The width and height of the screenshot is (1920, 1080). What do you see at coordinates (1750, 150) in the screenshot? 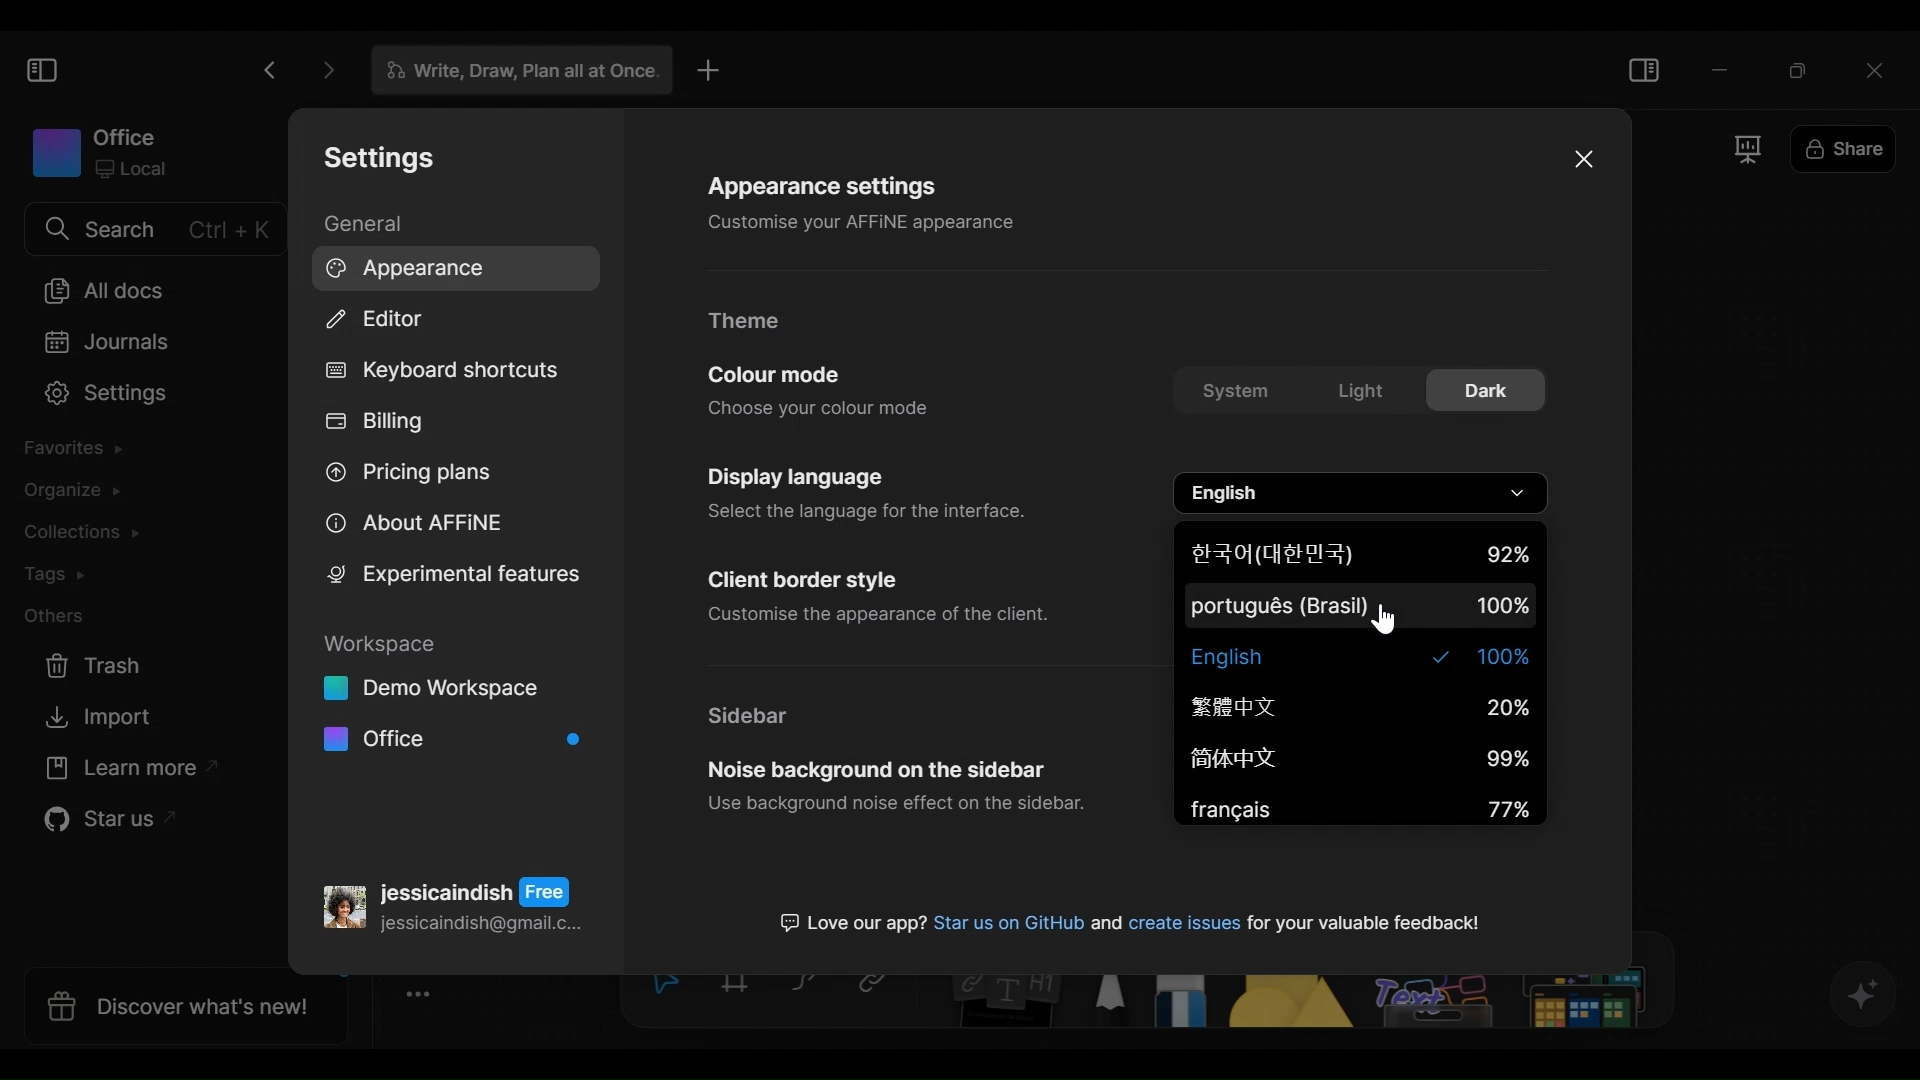
I see `Frame` at bounding box center [1750, 150].